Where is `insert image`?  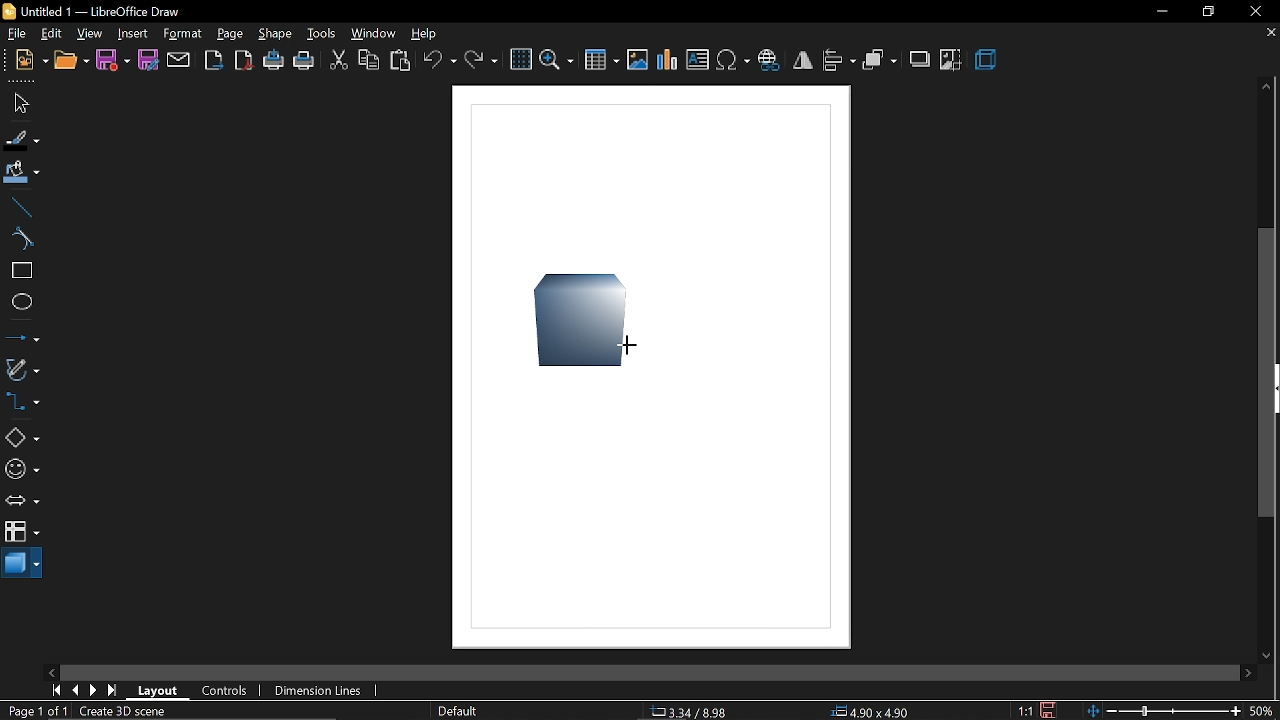
insert image is located at coordinates (638, 61).